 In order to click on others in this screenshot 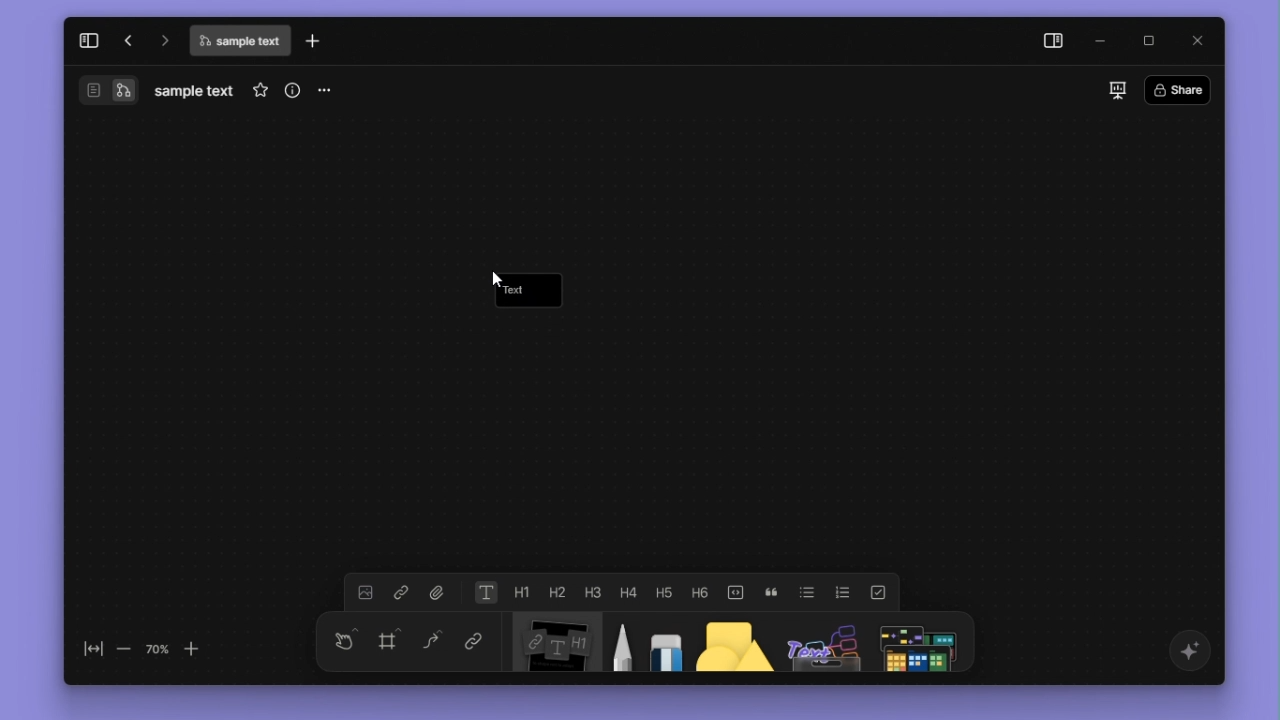, I will do `click(819, 644)`.